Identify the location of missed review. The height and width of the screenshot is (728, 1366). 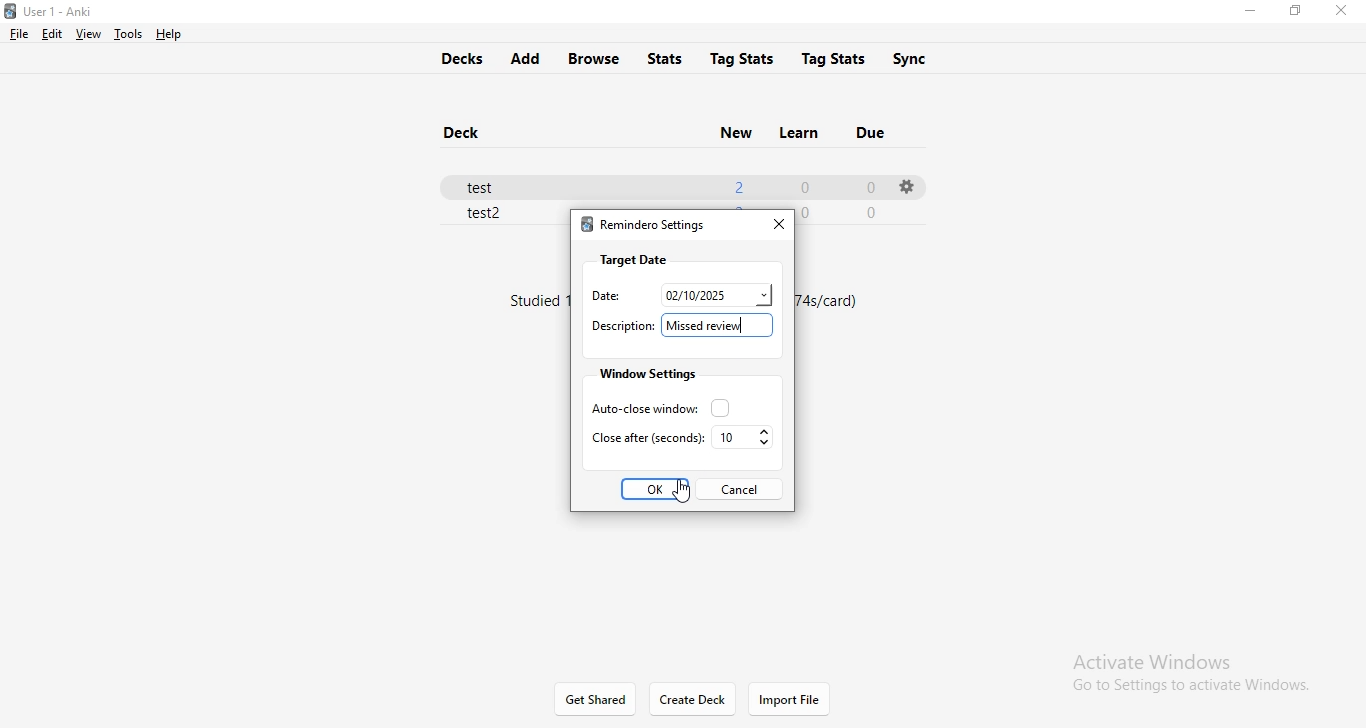
(720, 325).